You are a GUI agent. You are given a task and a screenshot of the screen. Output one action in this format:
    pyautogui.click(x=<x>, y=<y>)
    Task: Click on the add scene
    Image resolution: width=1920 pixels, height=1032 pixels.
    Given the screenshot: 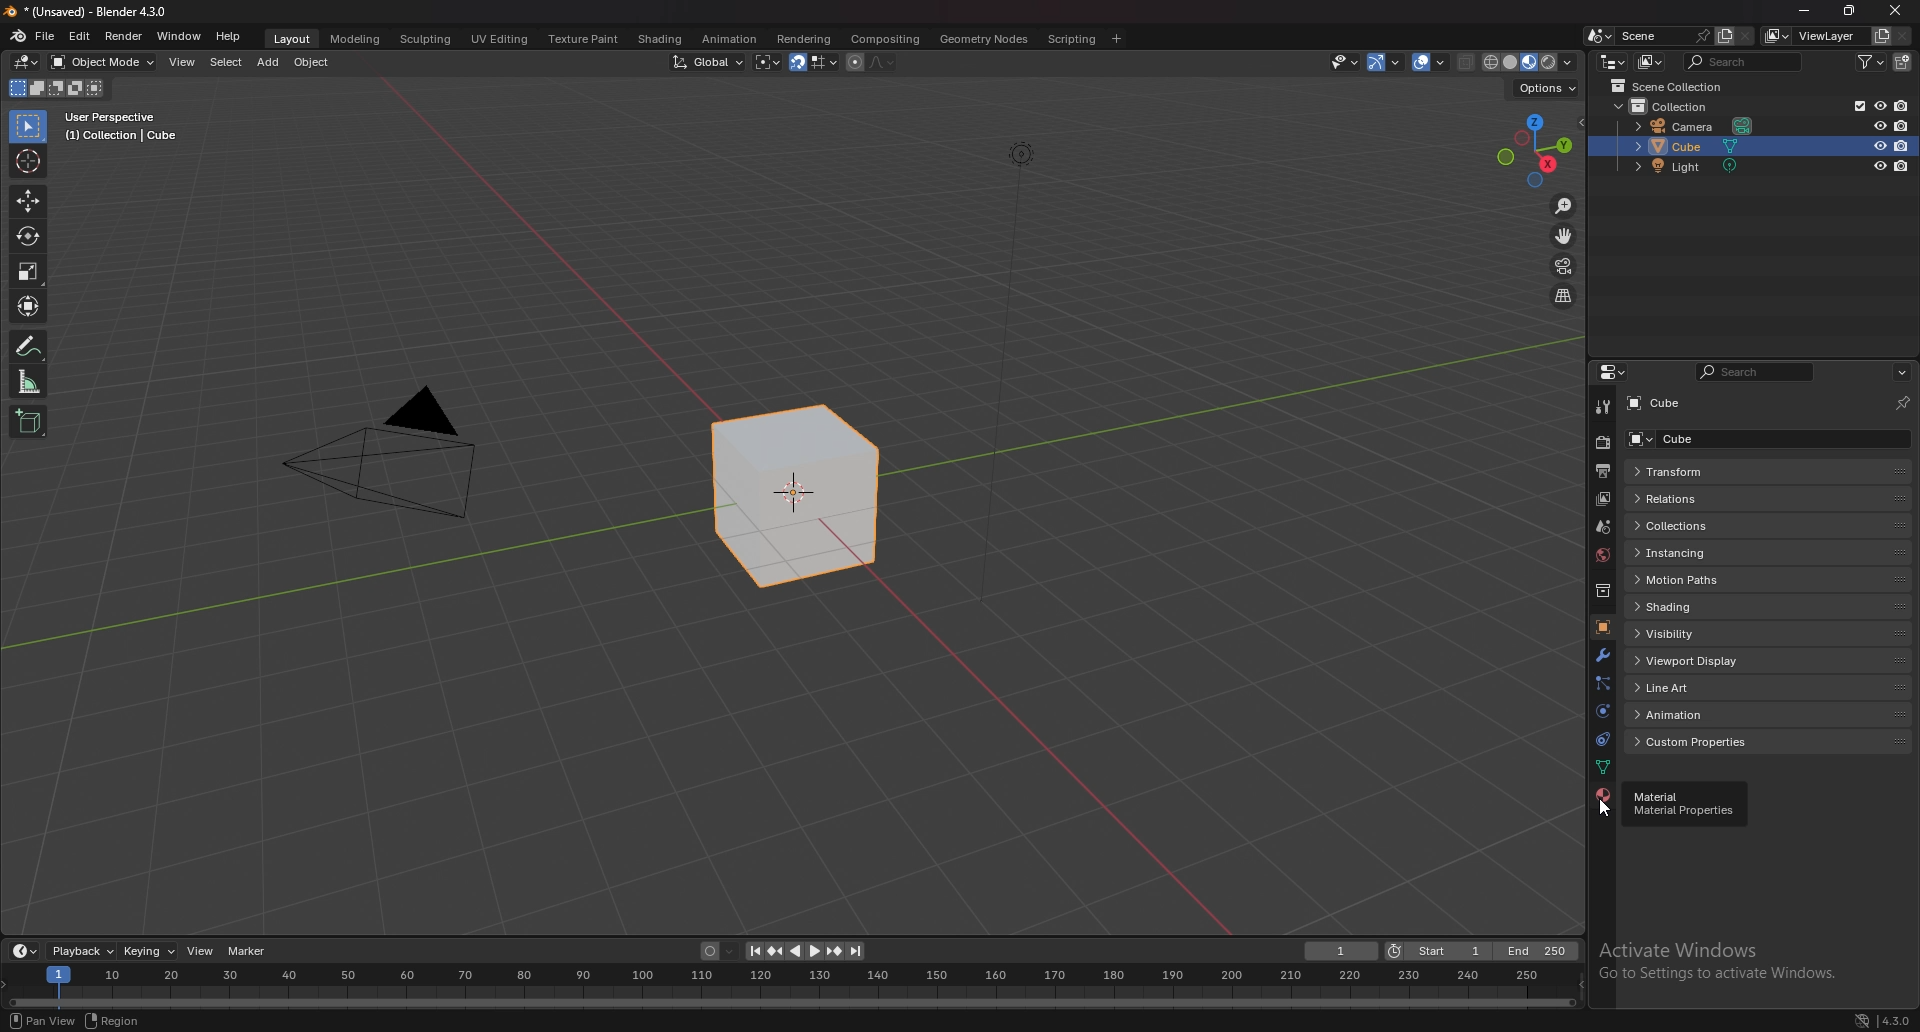 What is the action you would take?
    pyautogui.click(x=1722, y=35)
    